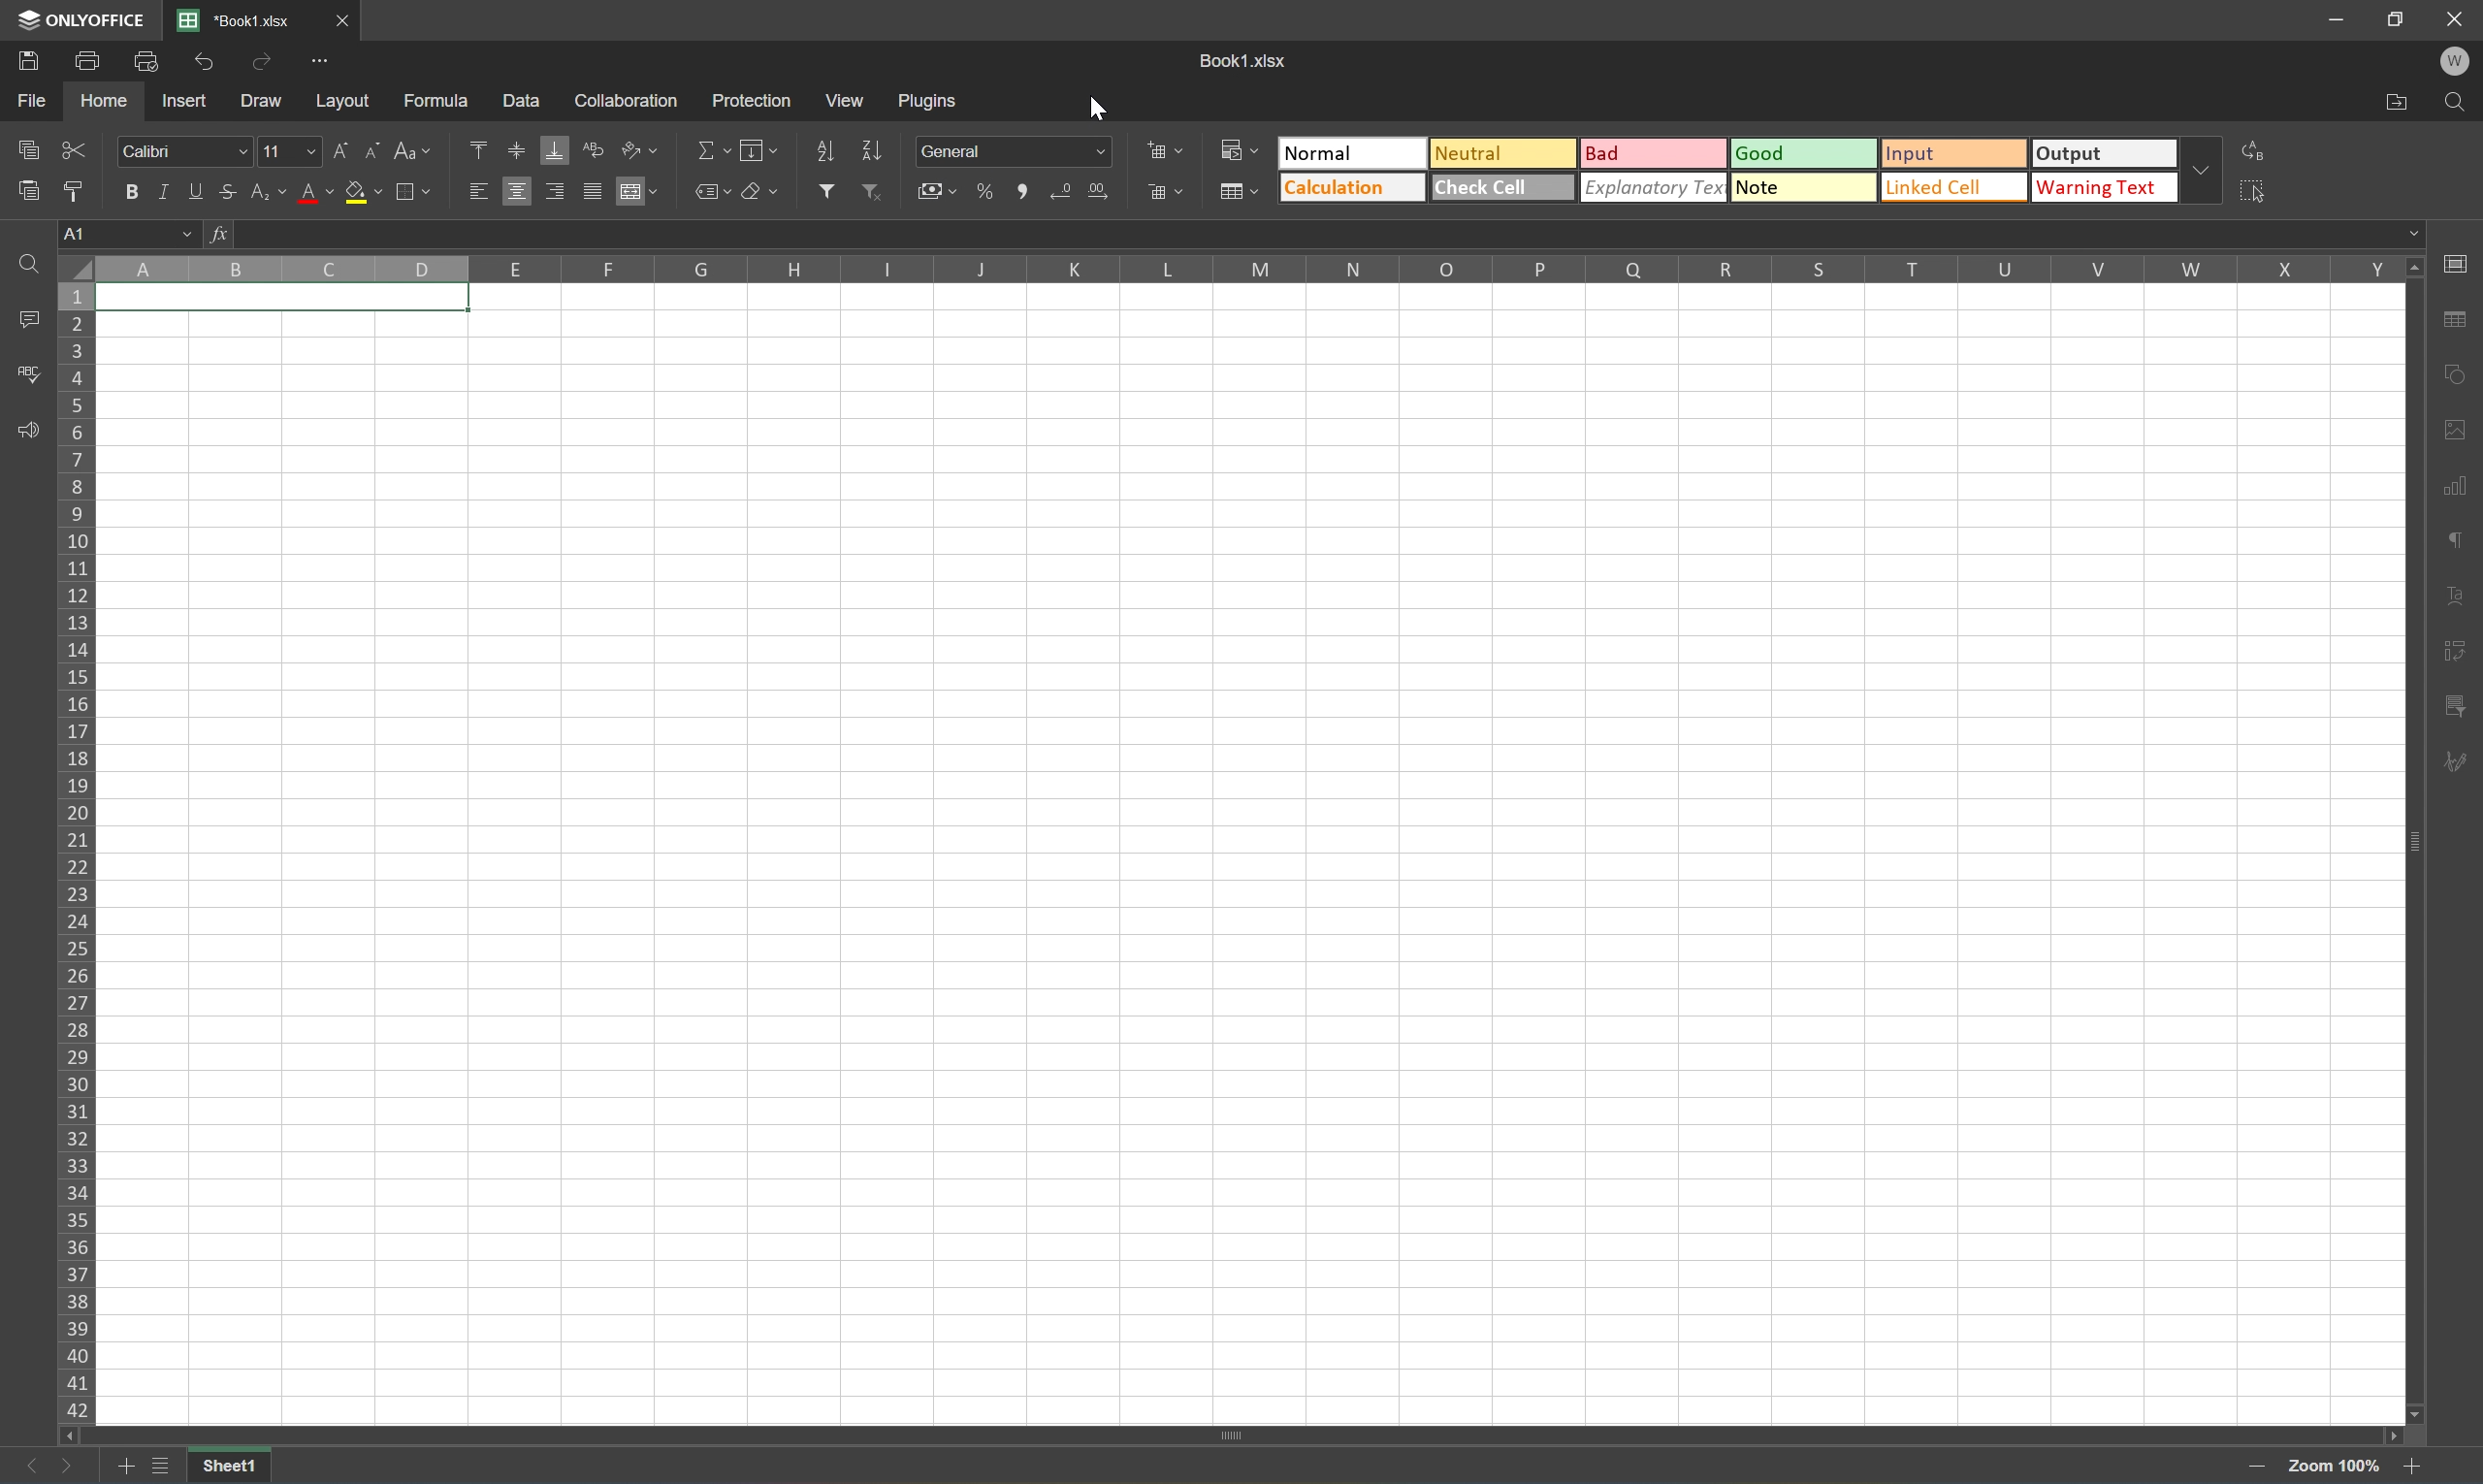  What do you see at coordinates (554, 194) in the screenshot?
I see `Align right` at bounding box center [554, 194].